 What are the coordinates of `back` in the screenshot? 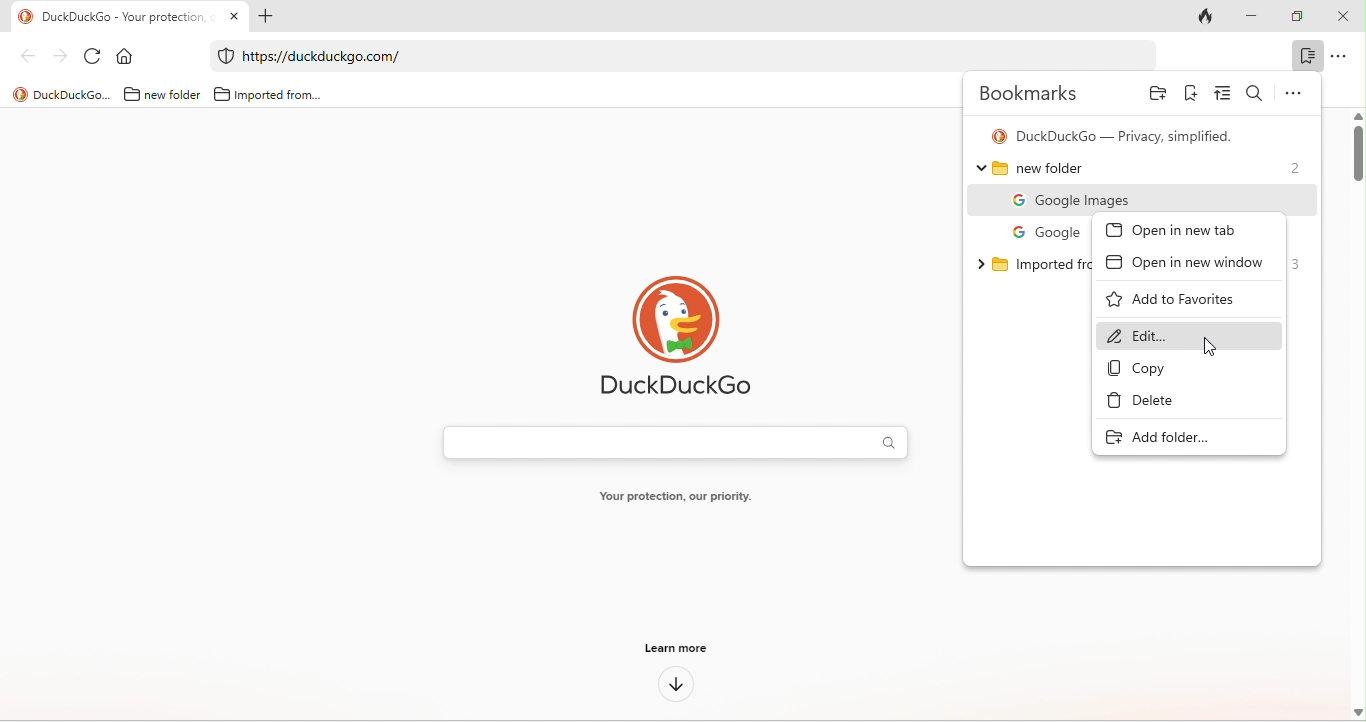 It's located at (22, 59).